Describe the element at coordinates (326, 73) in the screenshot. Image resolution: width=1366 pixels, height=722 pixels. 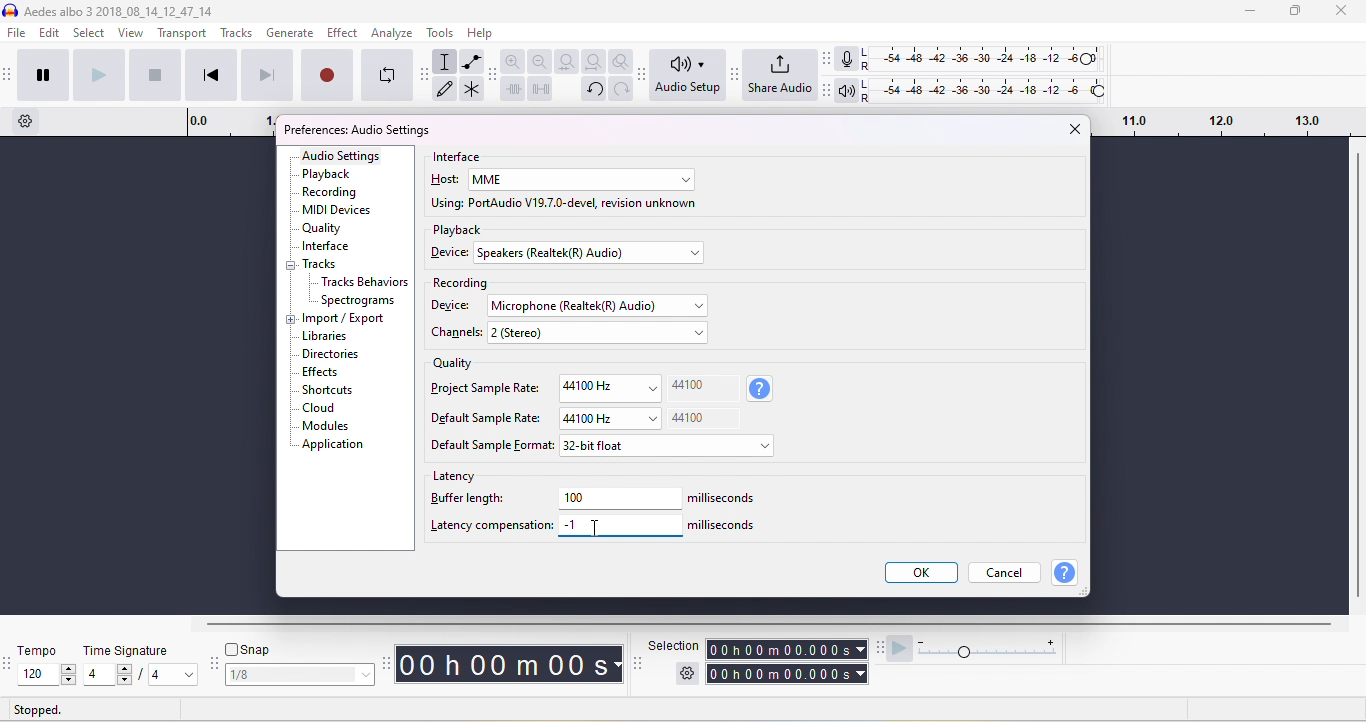
I see `record` at that location.